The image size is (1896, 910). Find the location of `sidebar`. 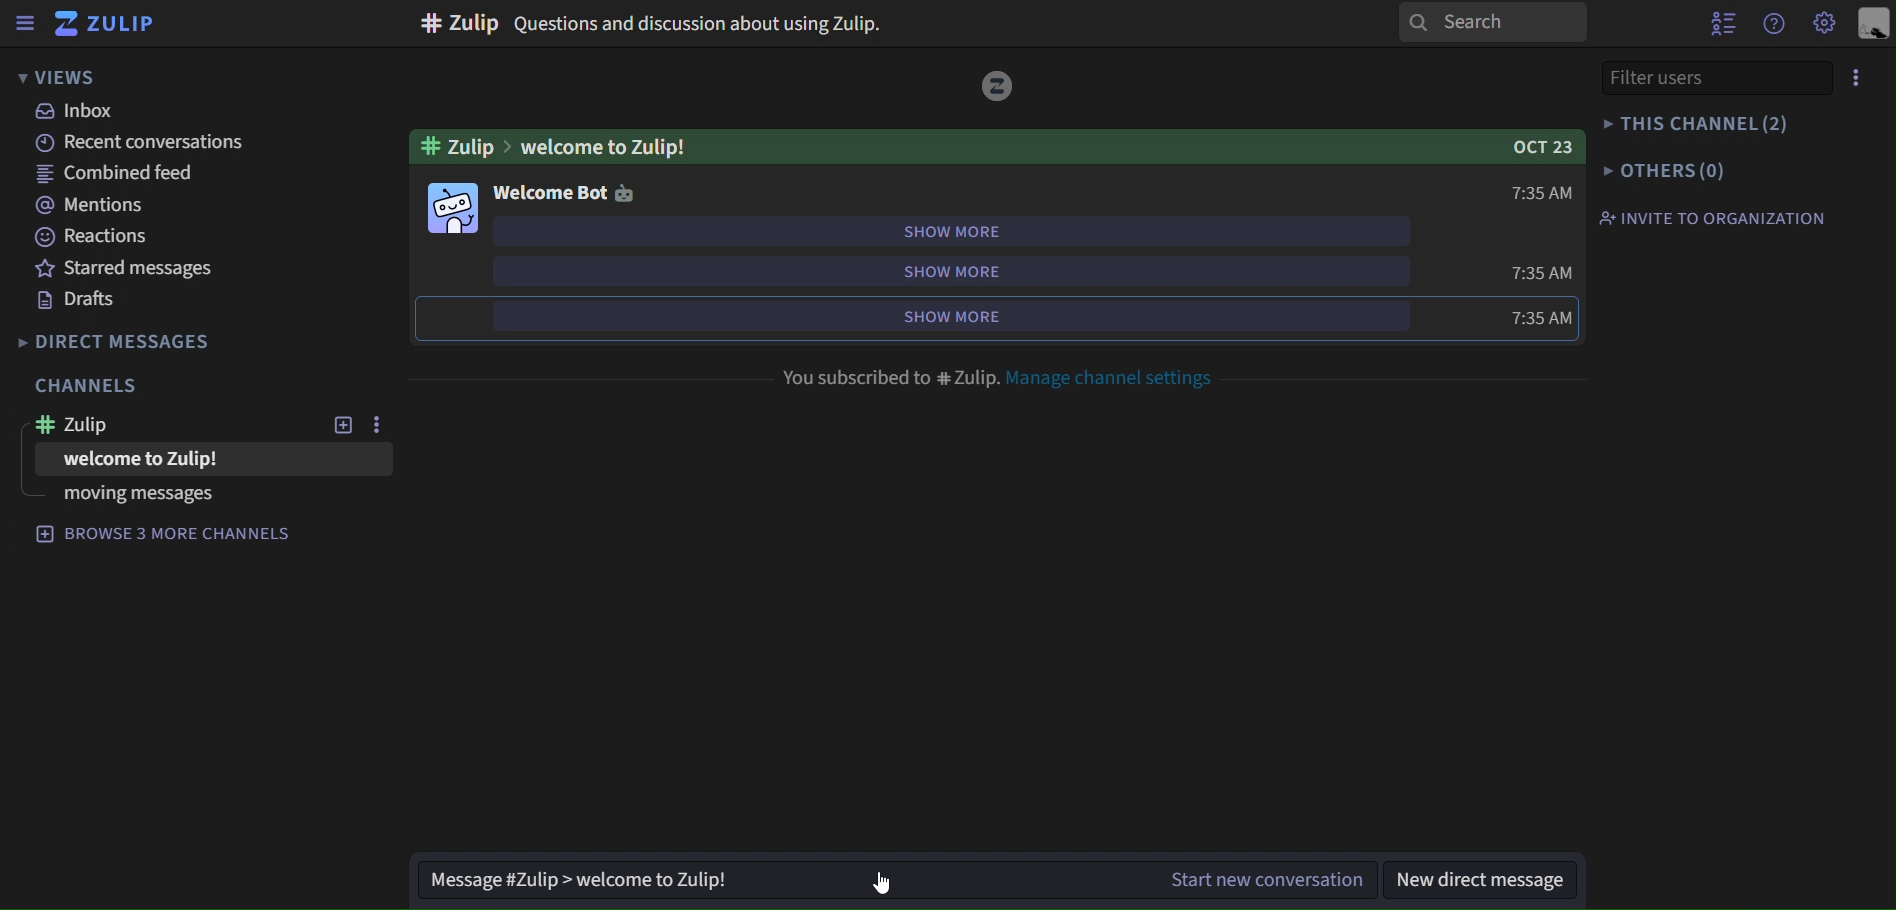

sidebar is located at coordinates (26, 25).